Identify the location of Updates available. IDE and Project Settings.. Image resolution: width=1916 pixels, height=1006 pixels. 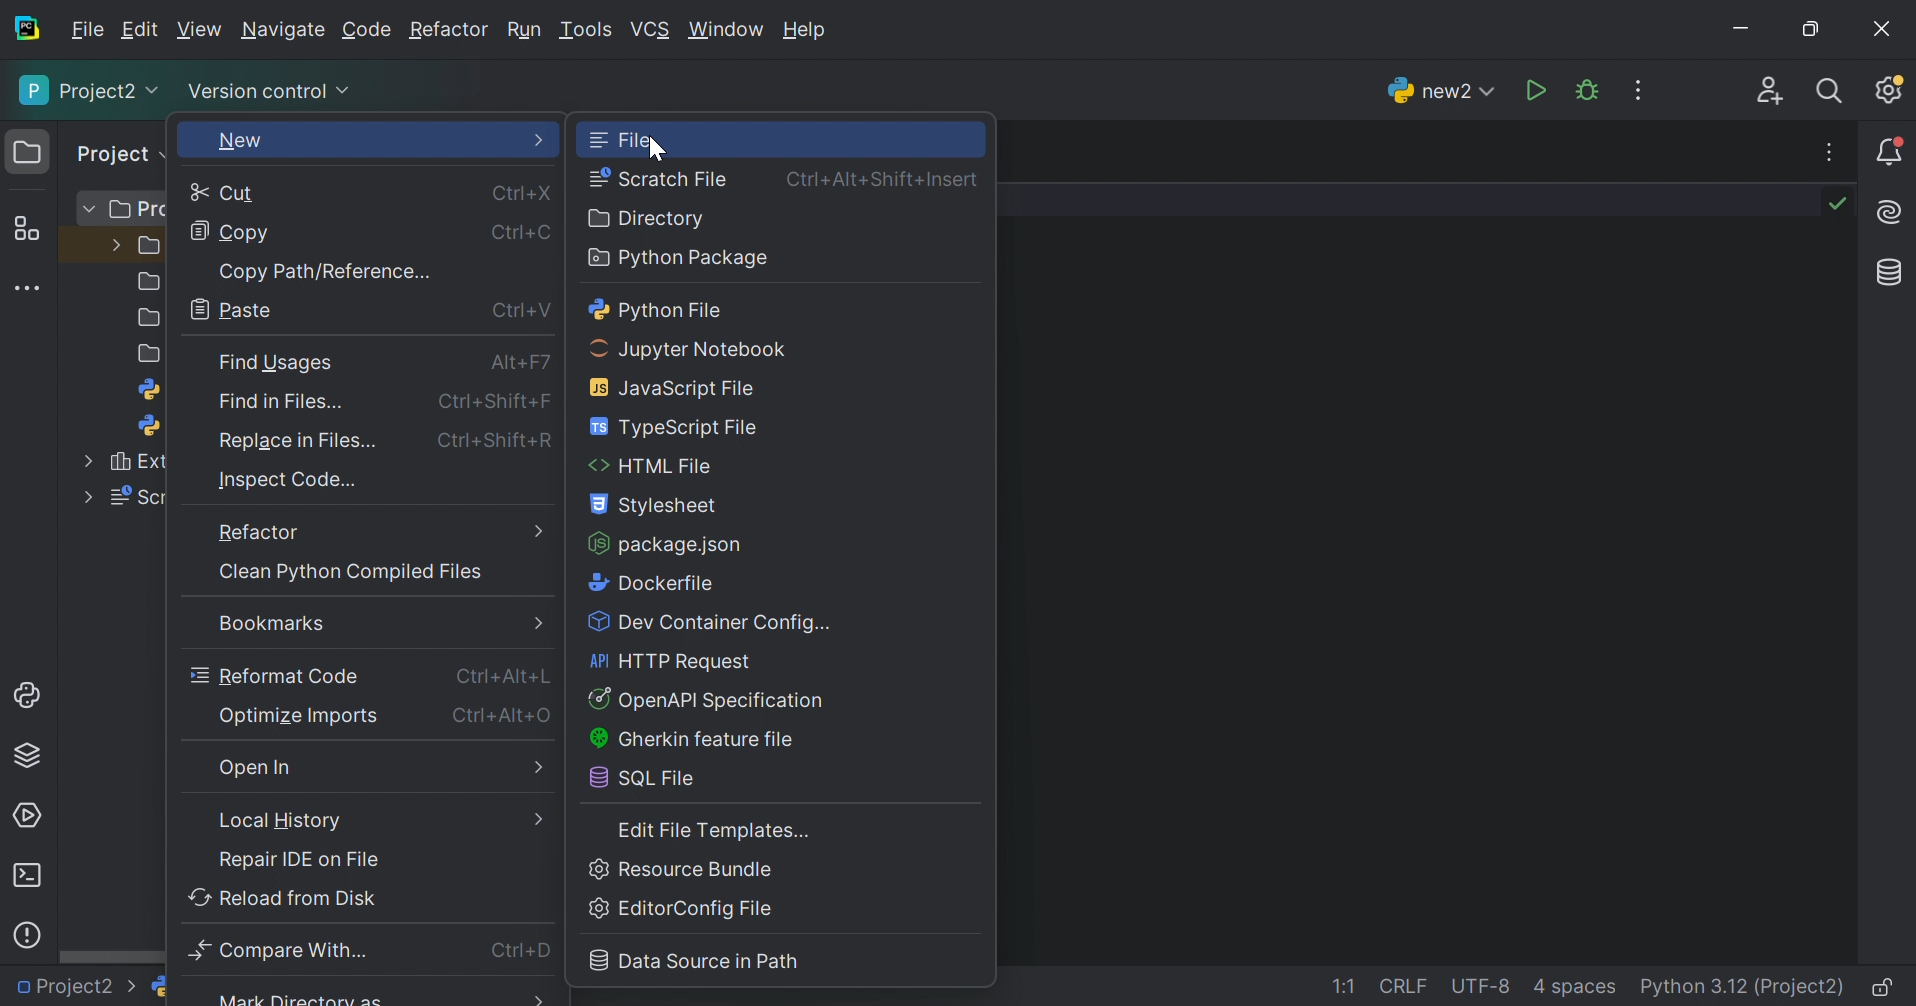
(1641, 90).